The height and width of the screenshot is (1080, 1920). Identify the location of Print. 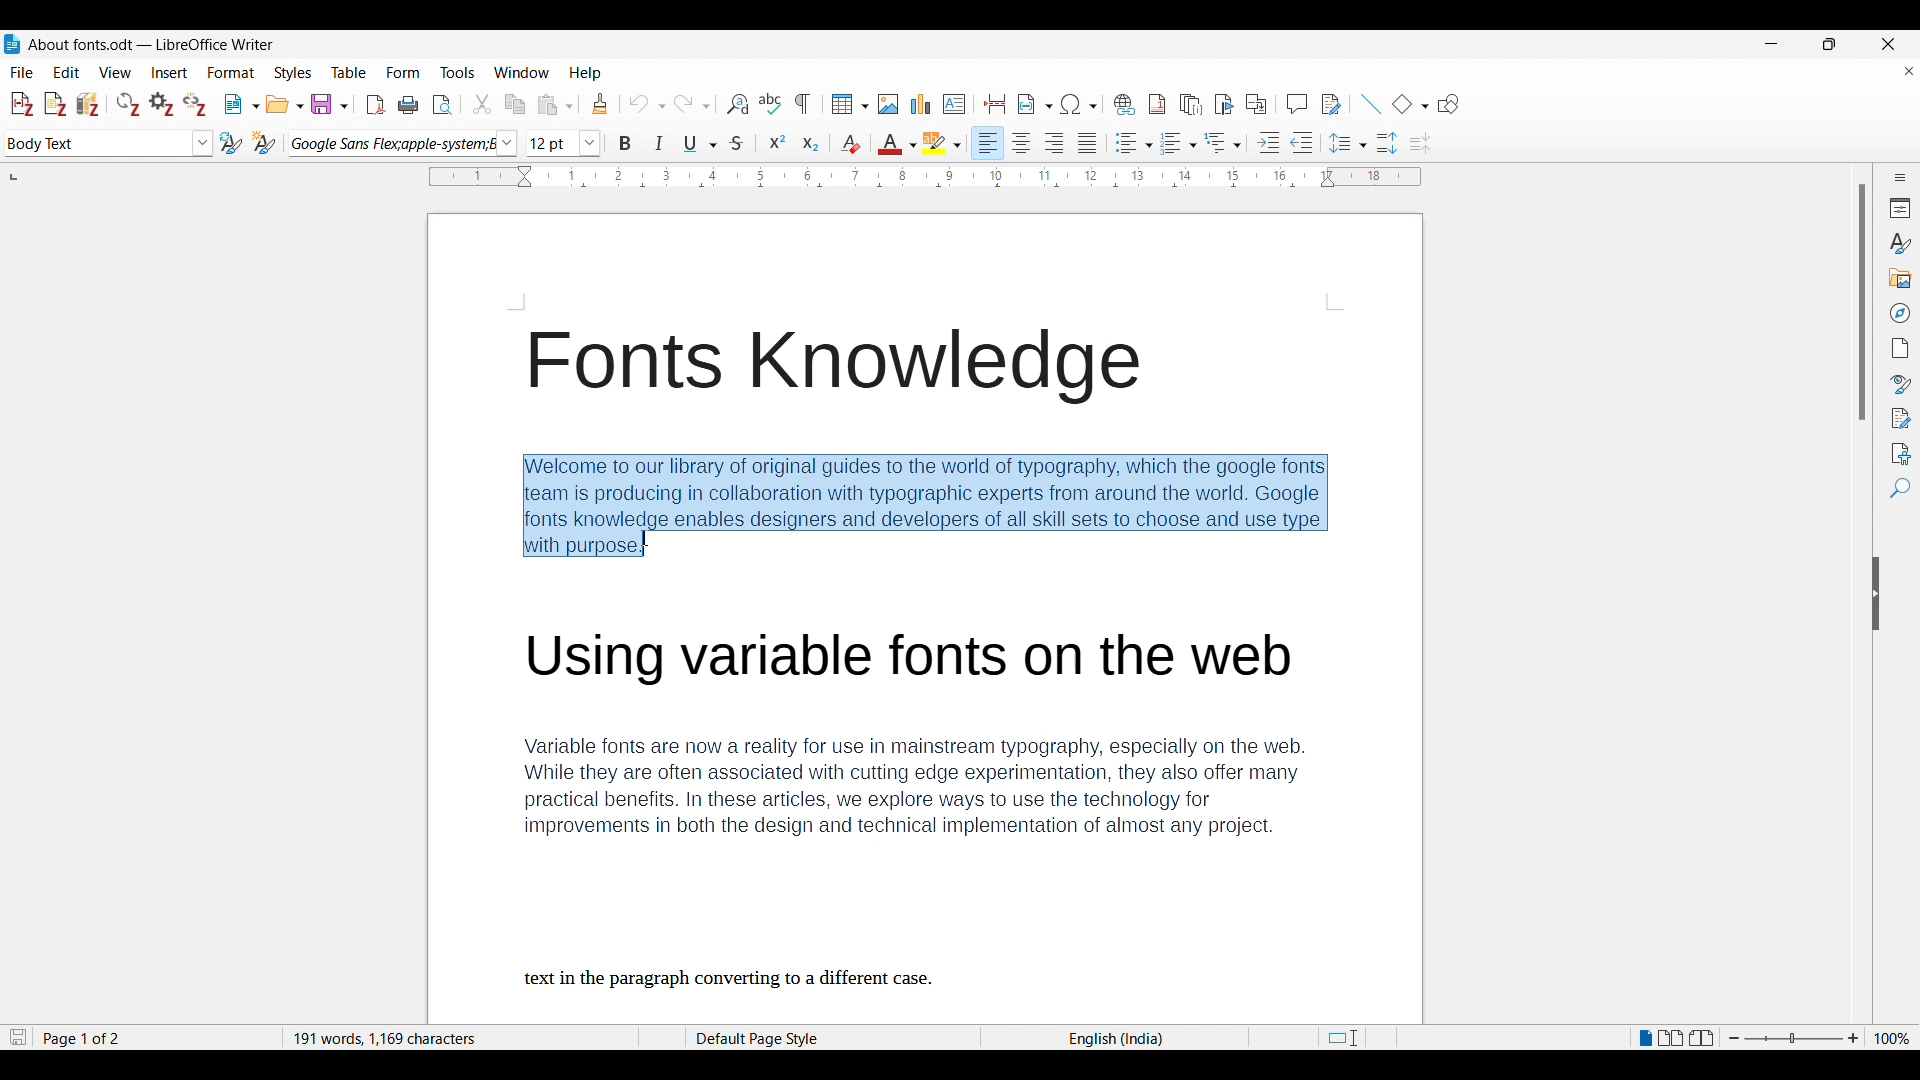
(408, 105).